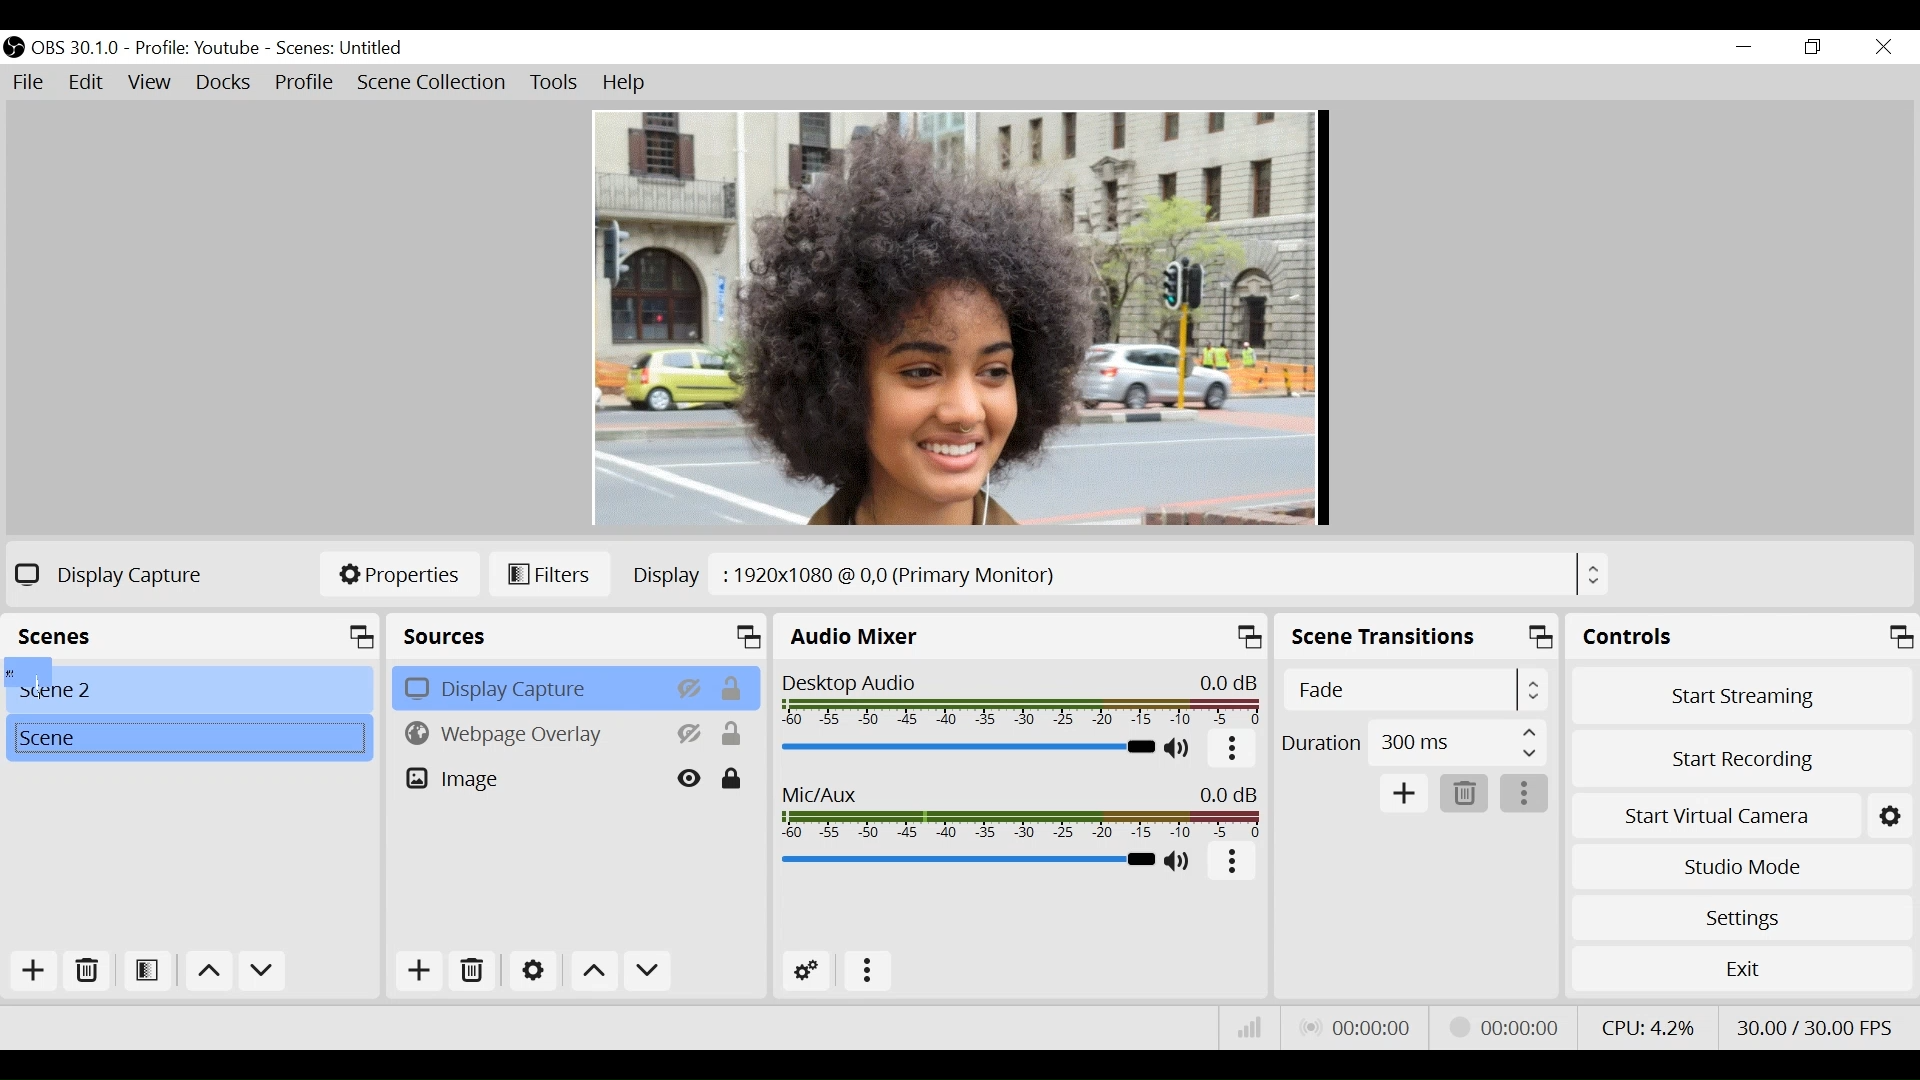  I want to click on View, so click(151, 83).